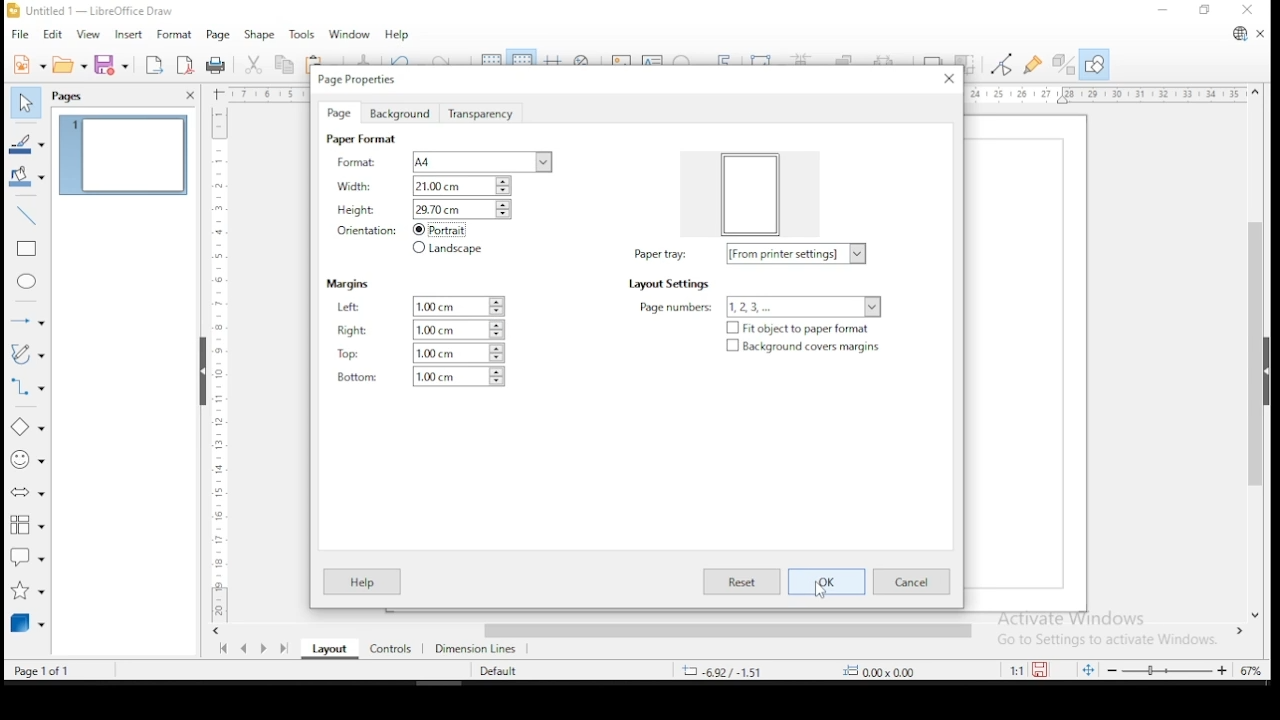  I want to click on file, so click(19, 35).